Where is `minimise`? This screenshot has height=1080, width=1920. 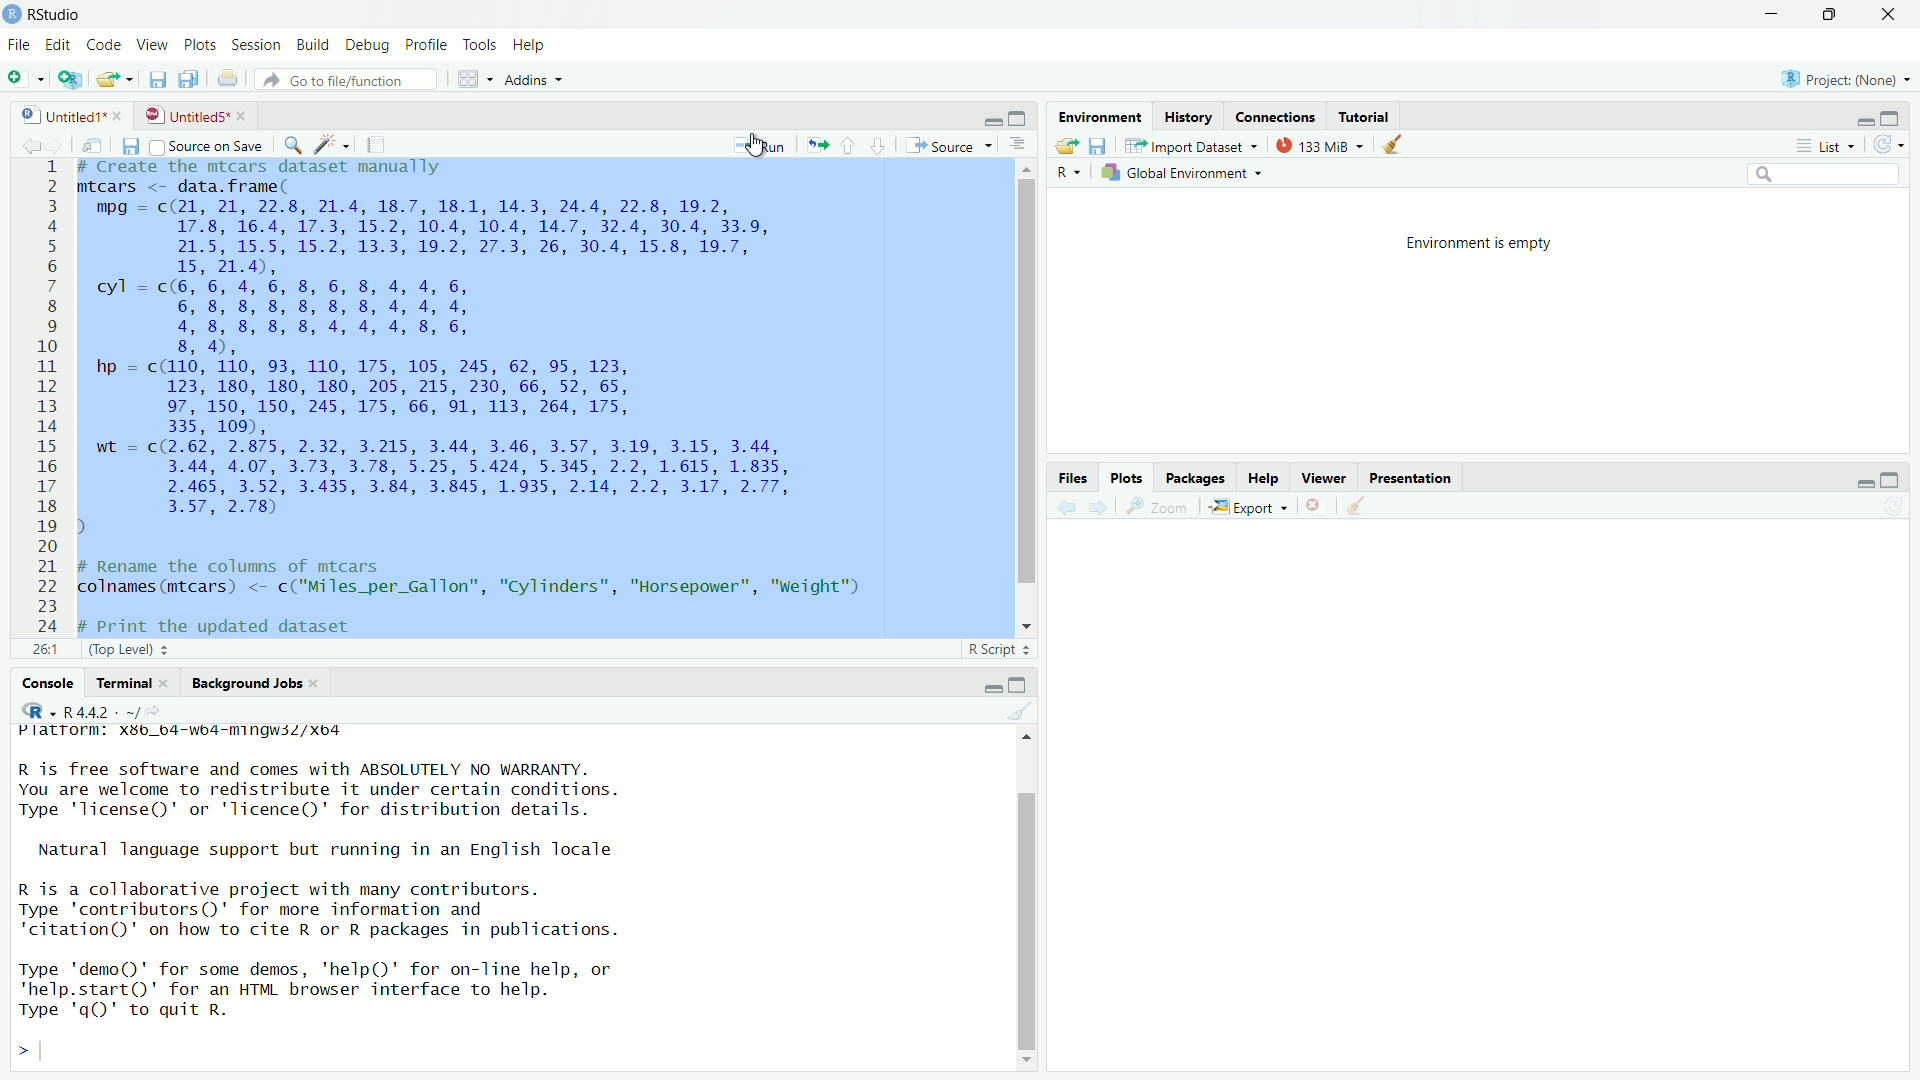
minimise is located at coordinates (1856, 117).